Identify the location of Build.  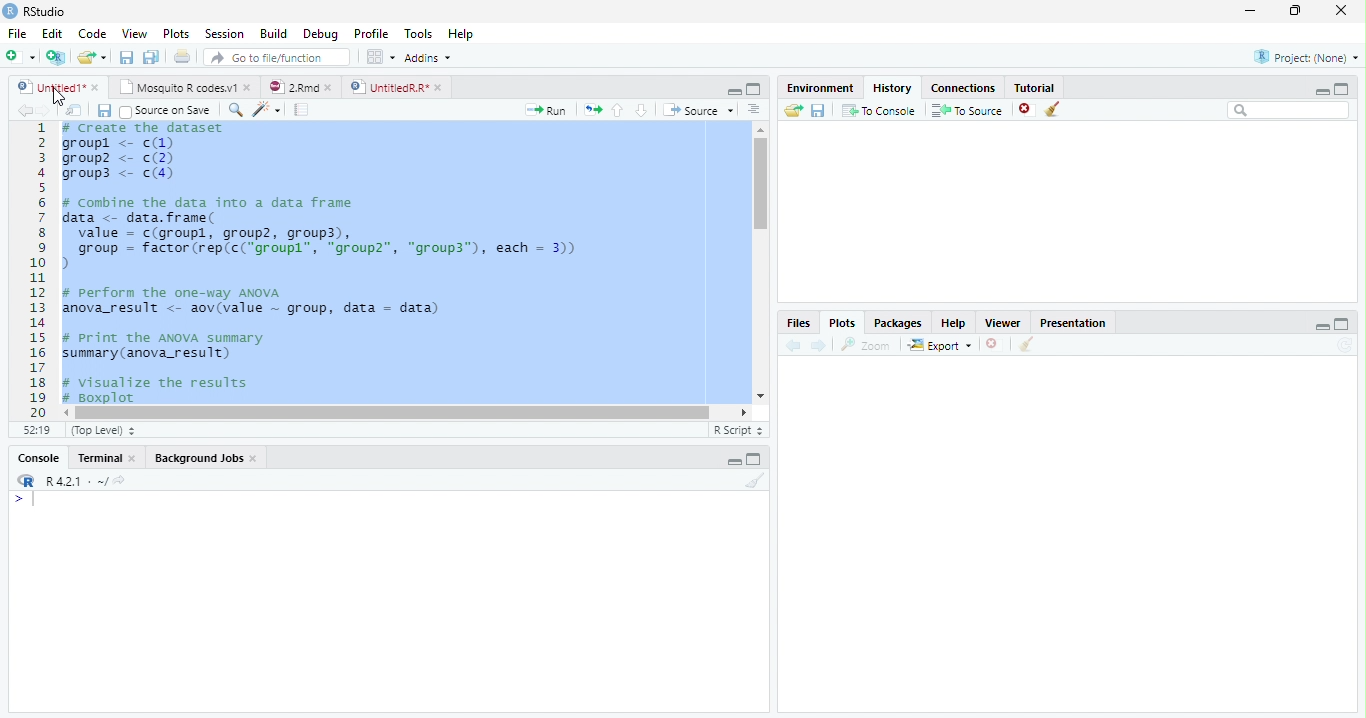
(277, 34).